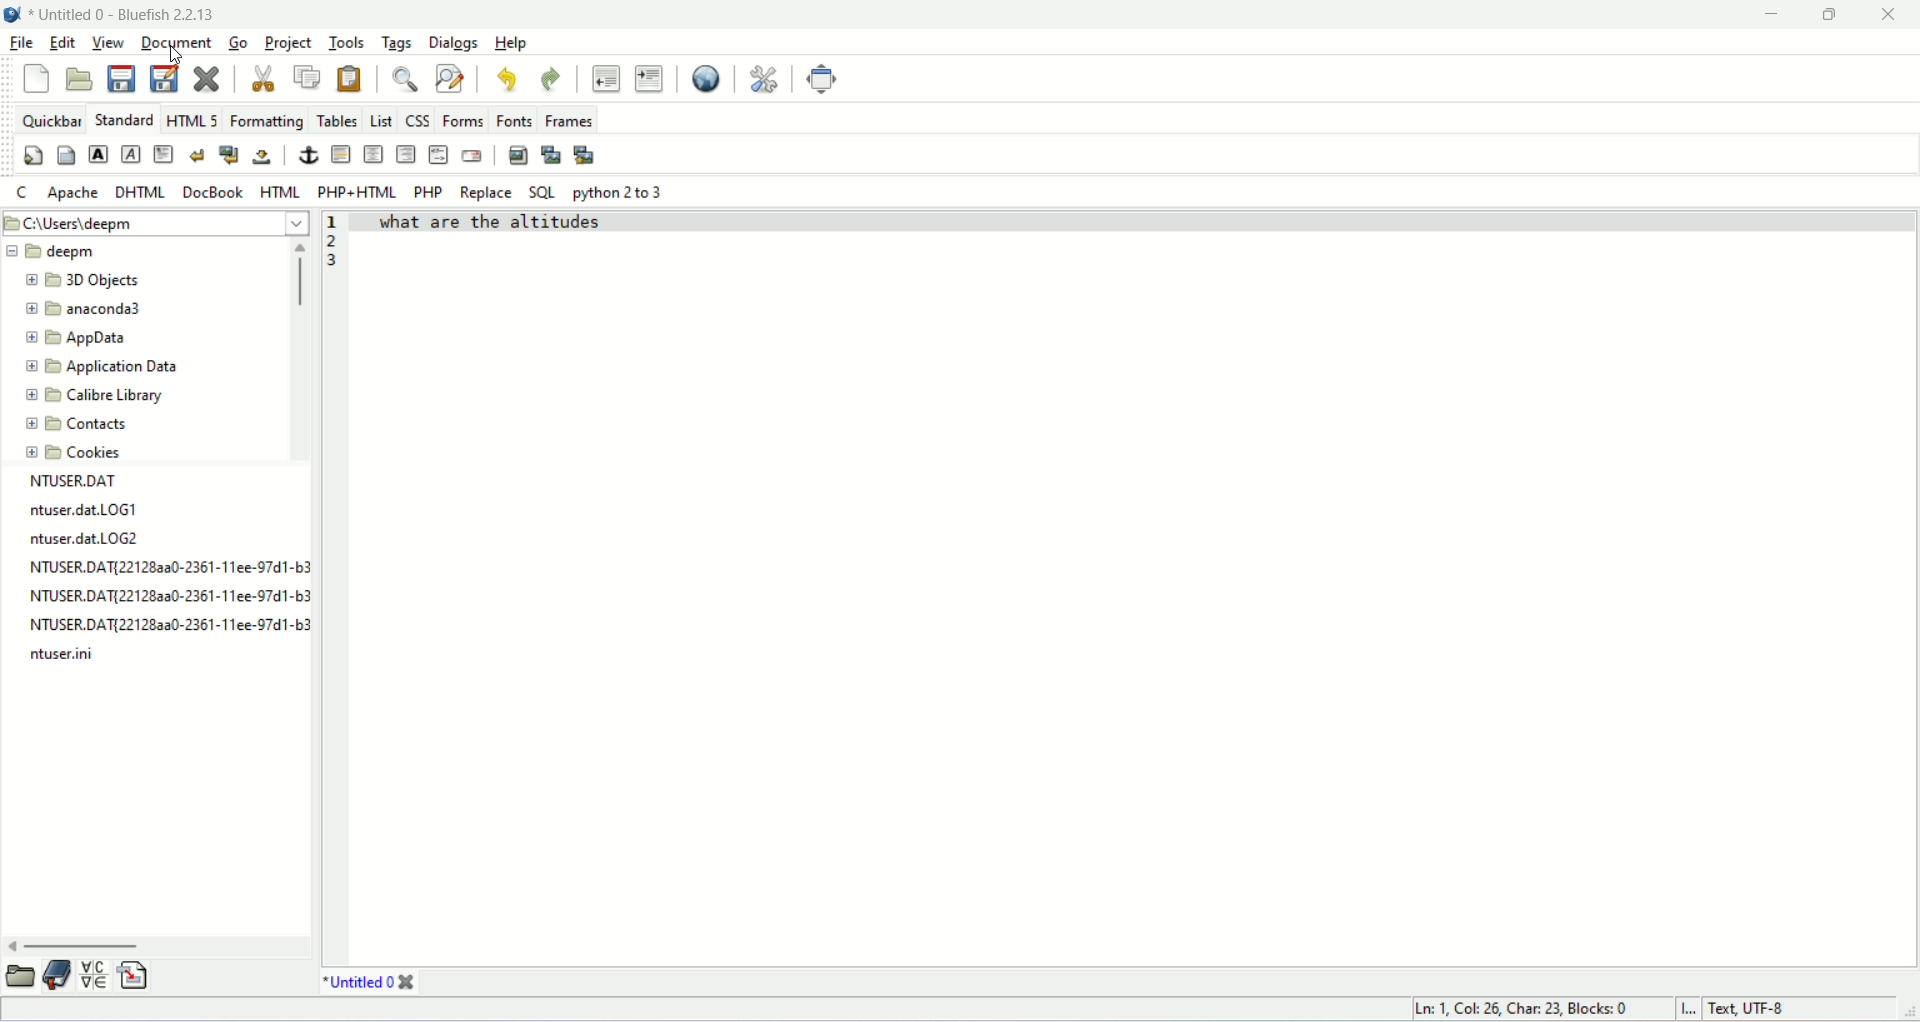 The image size is (1920, 1022). What do you see at coordinates (439, 154) in the screenshot?
I see `HTML comment` at bounding box center [439, 154].